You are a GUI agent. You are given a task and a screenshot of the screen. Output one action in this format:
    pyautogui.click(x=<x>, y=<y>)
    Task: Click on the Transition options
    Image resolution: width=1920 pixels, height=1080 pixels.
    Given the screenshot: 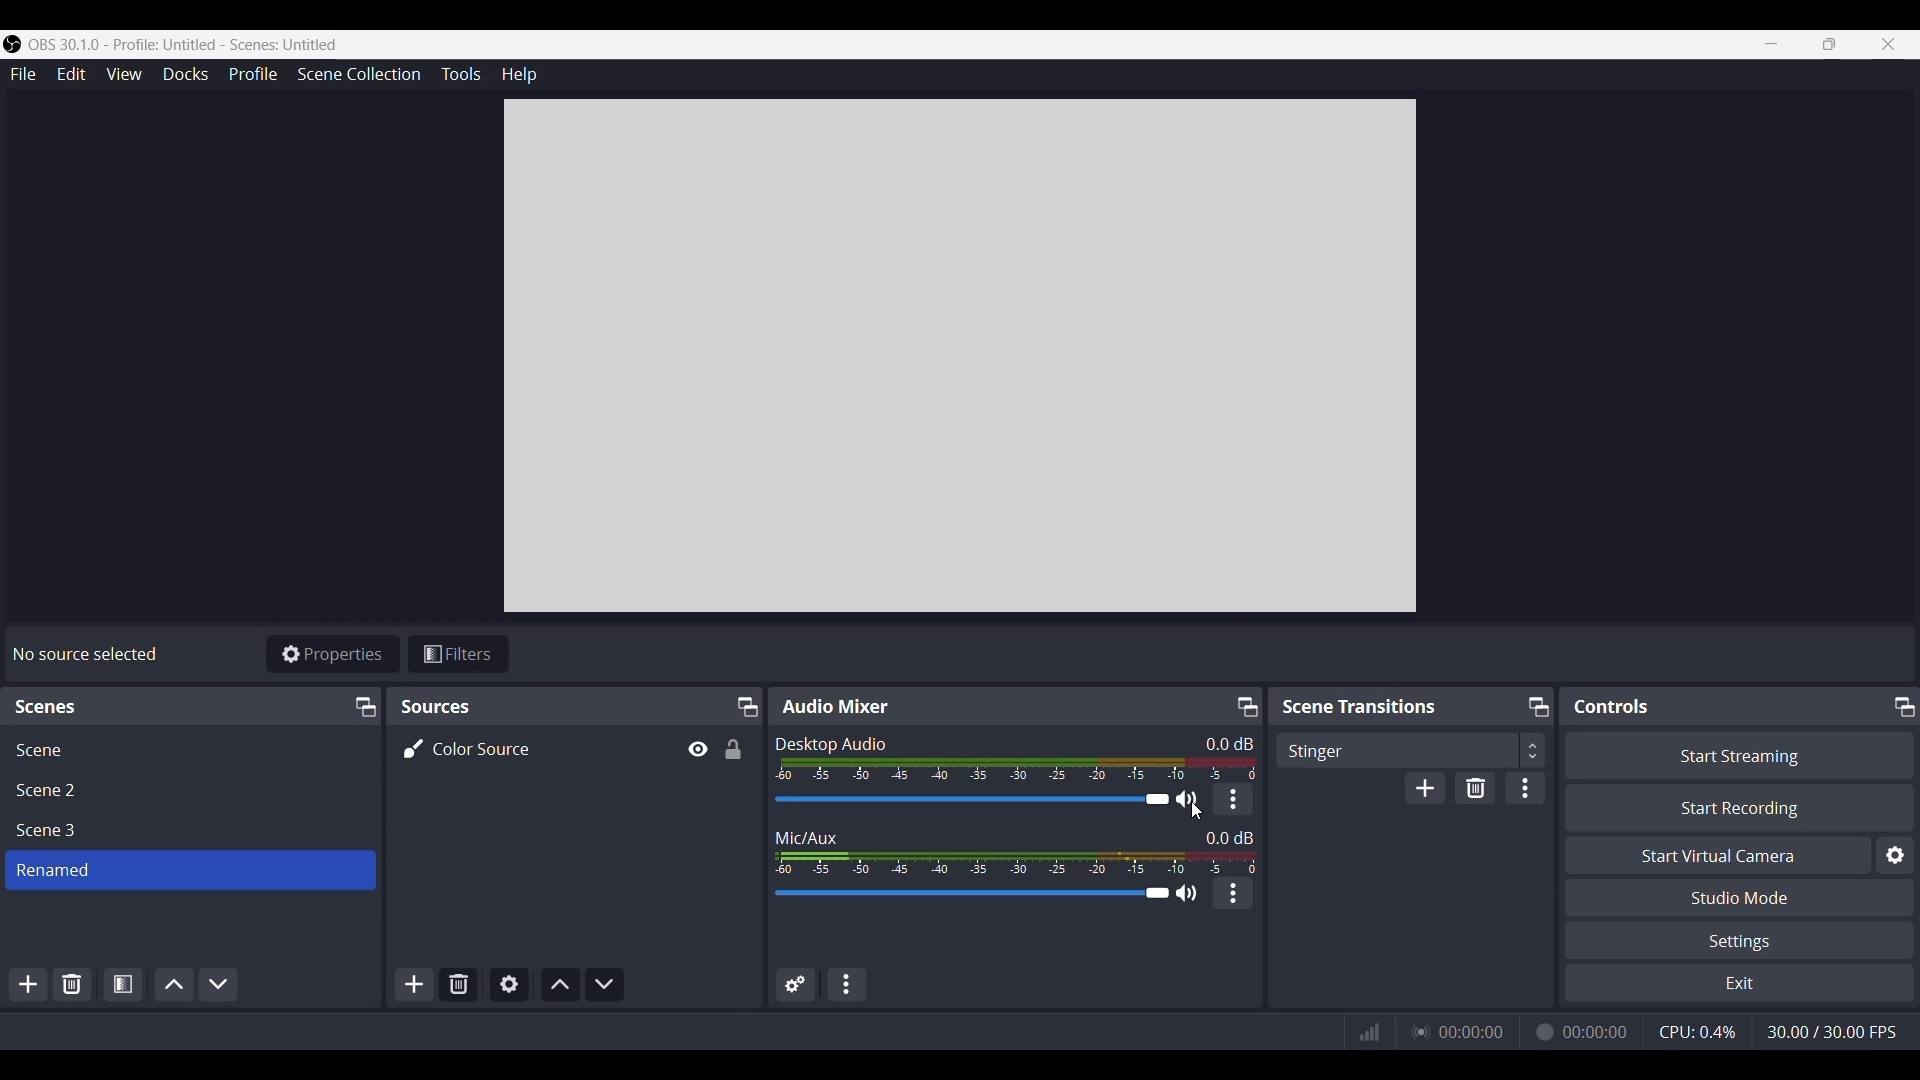 What is the action you would take?
    pyautogui.click(x=1410, y=750)
    